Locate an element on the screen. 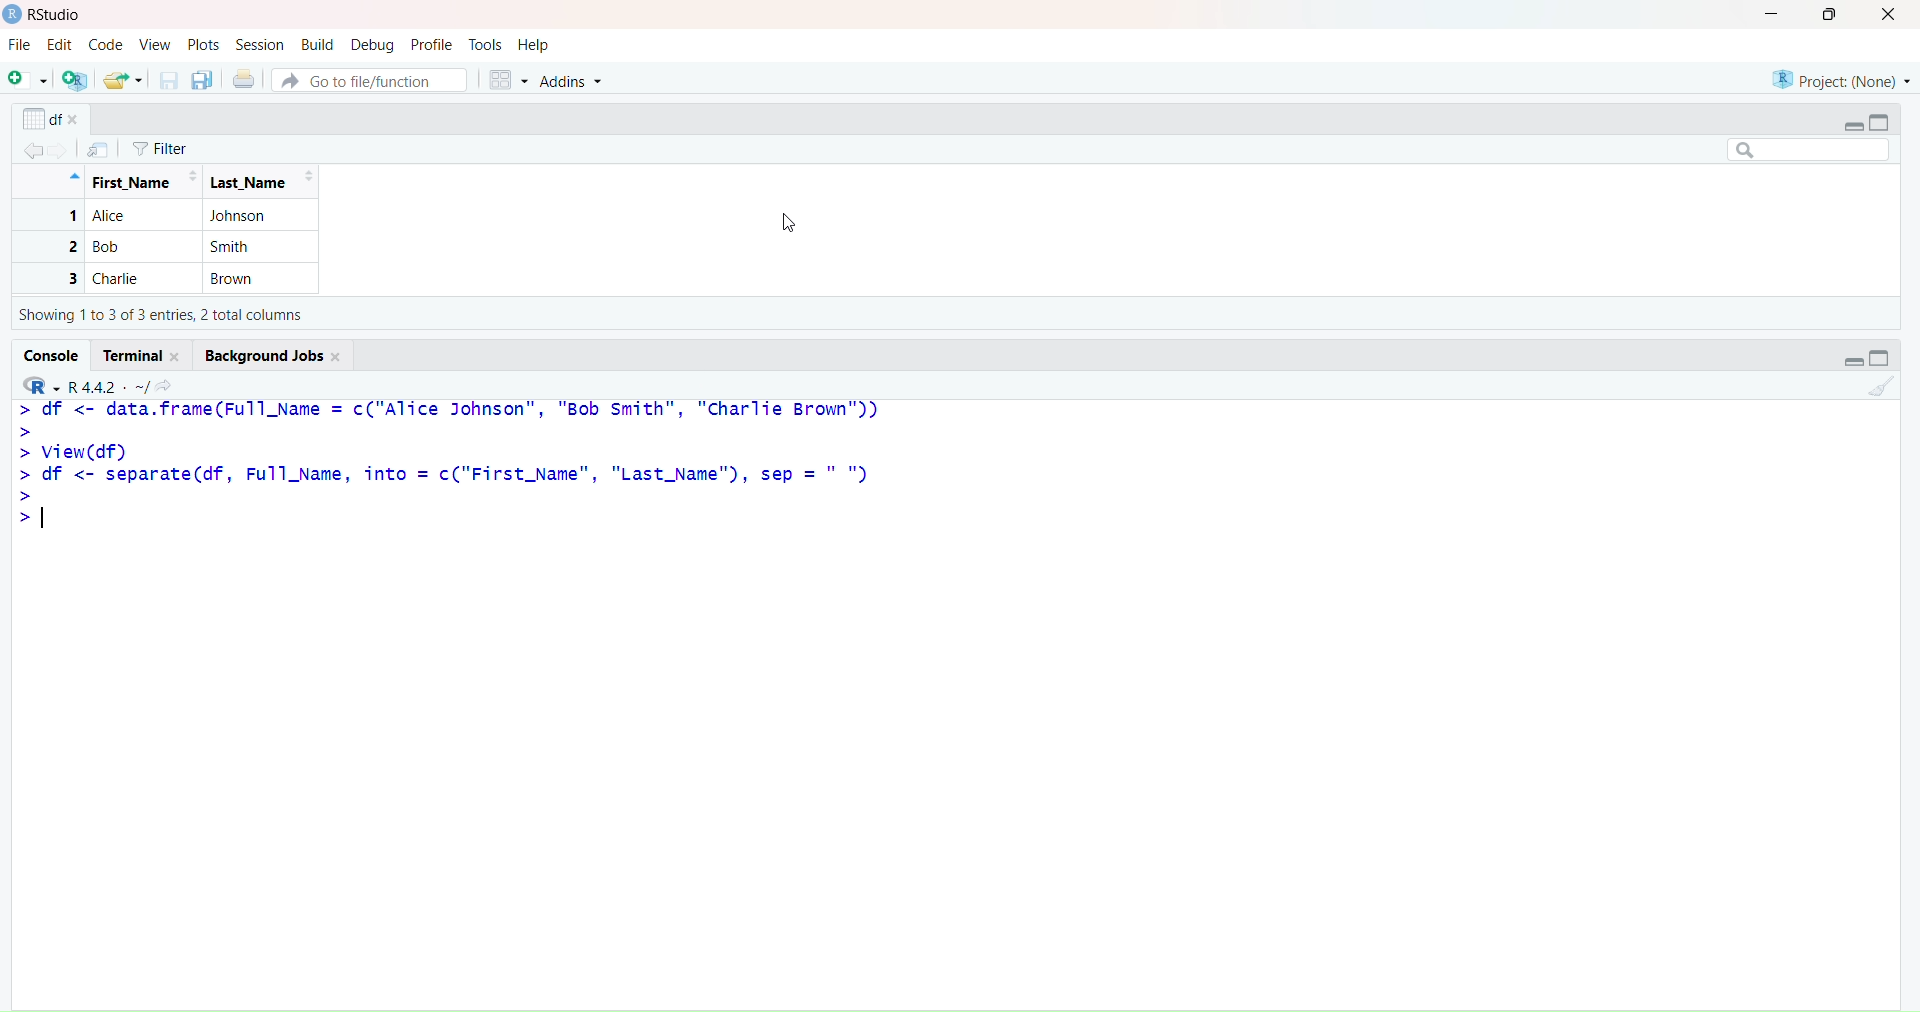  Session is located at coordinates (260, 45).